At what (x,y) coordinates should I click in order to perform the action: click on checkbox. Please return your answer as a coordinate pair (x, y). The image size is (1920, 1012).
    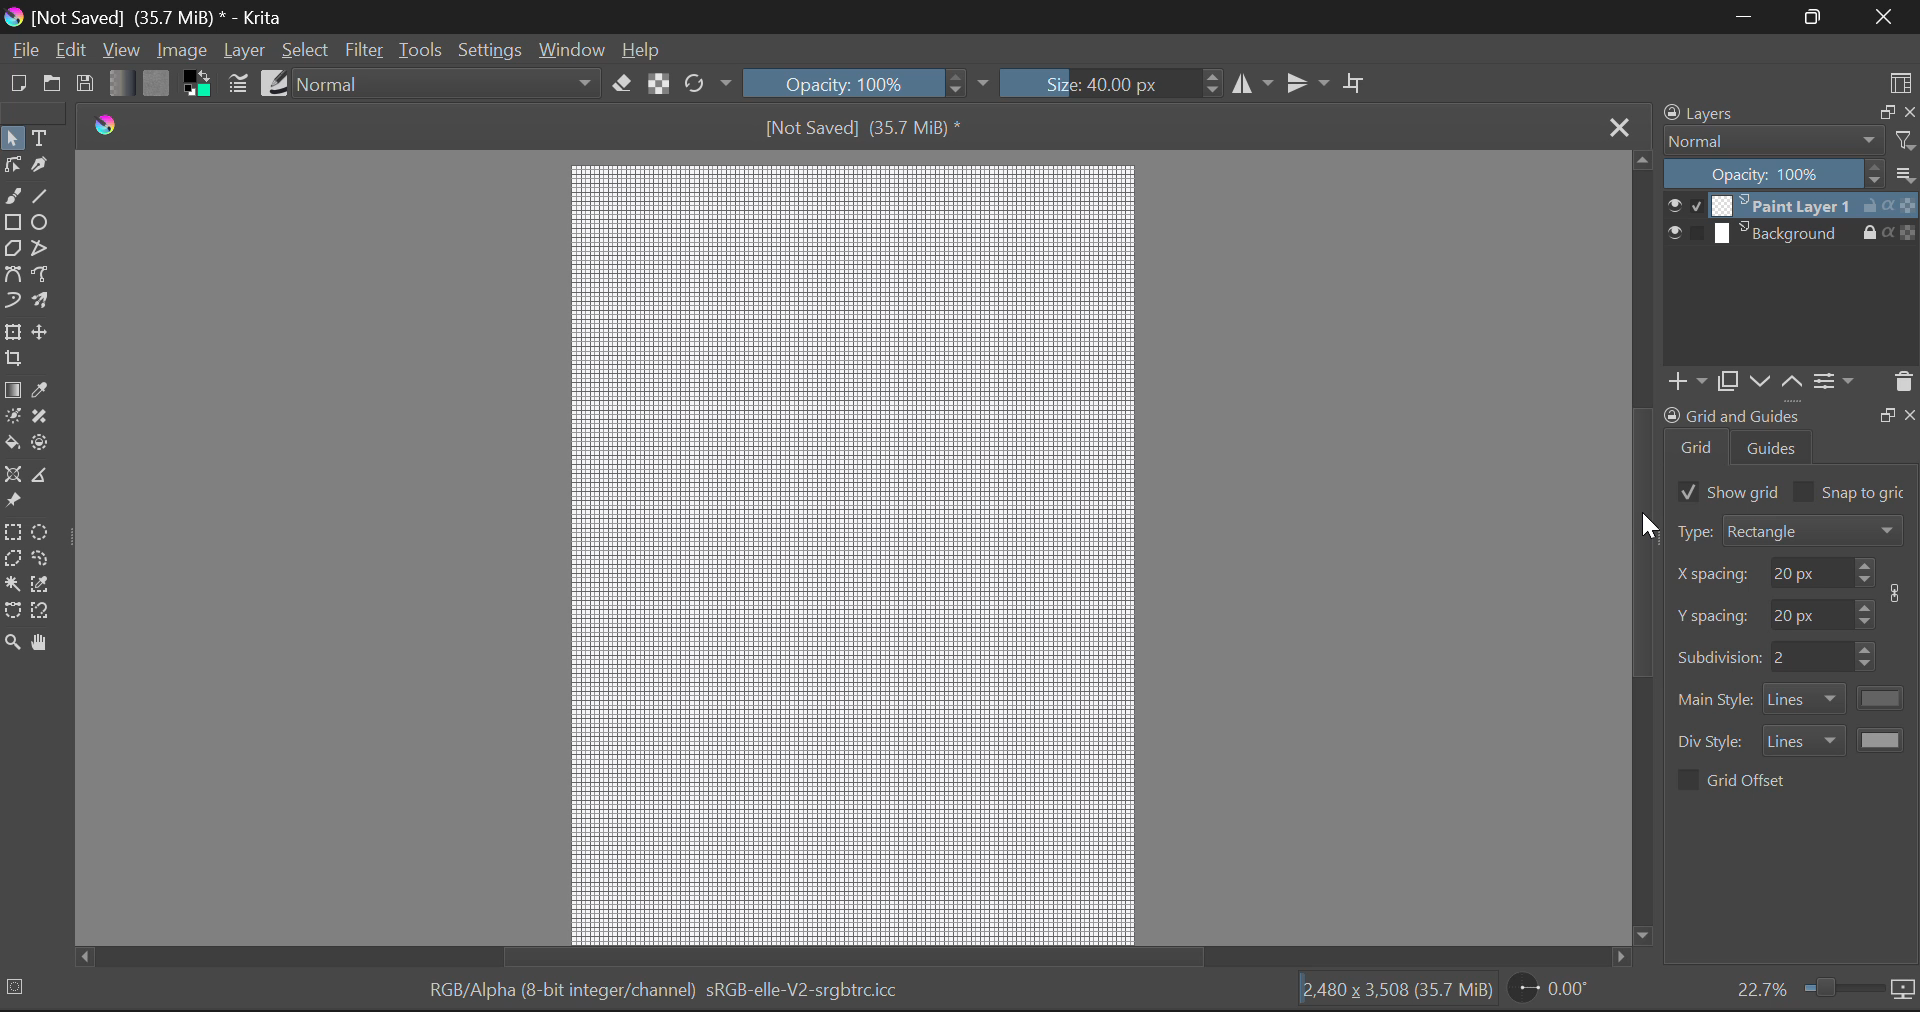
    Looking at the image, I should click on (1686, 780).